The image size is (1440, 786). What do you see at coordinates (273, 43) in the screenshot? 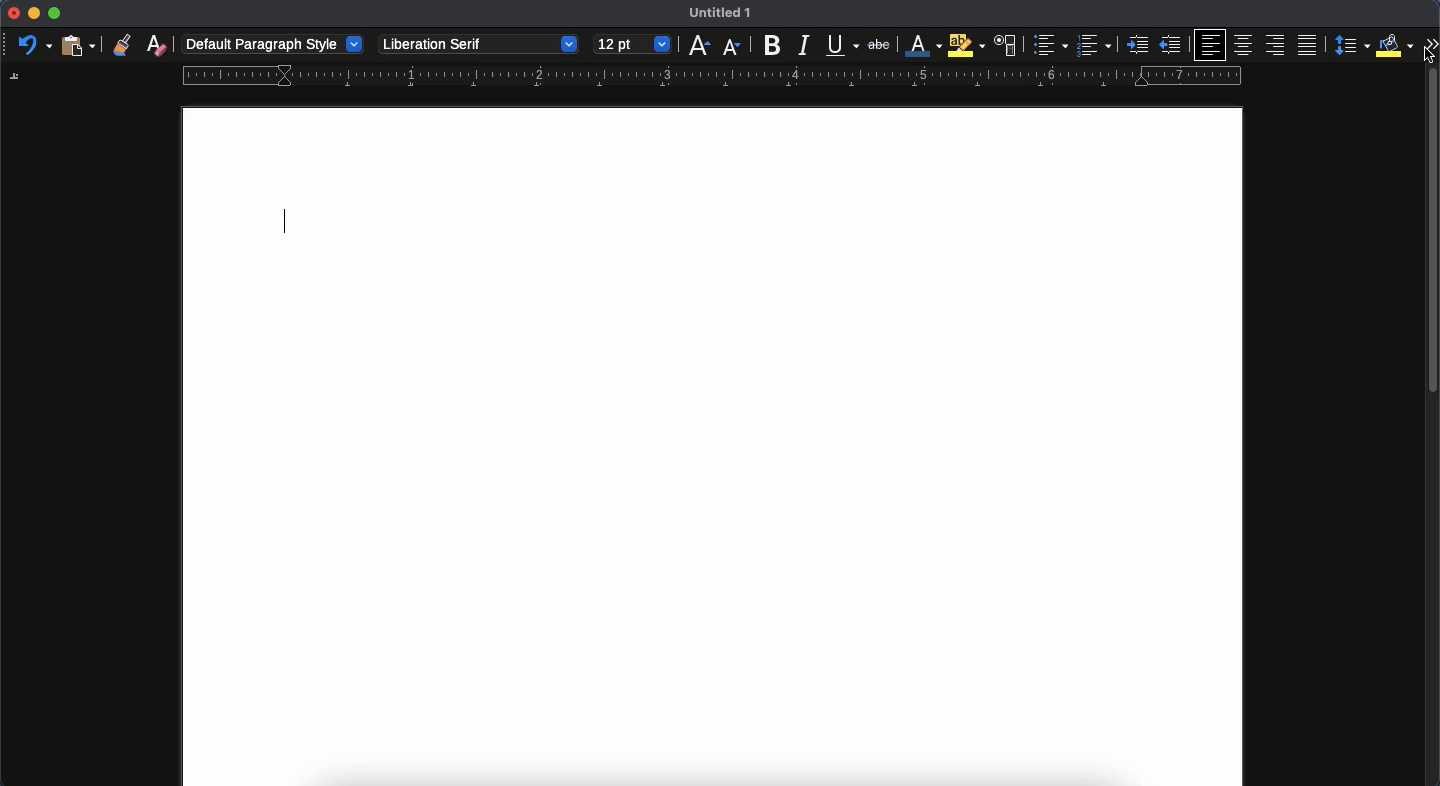
I see `default paragraph style` at bounding box center [273, 43].